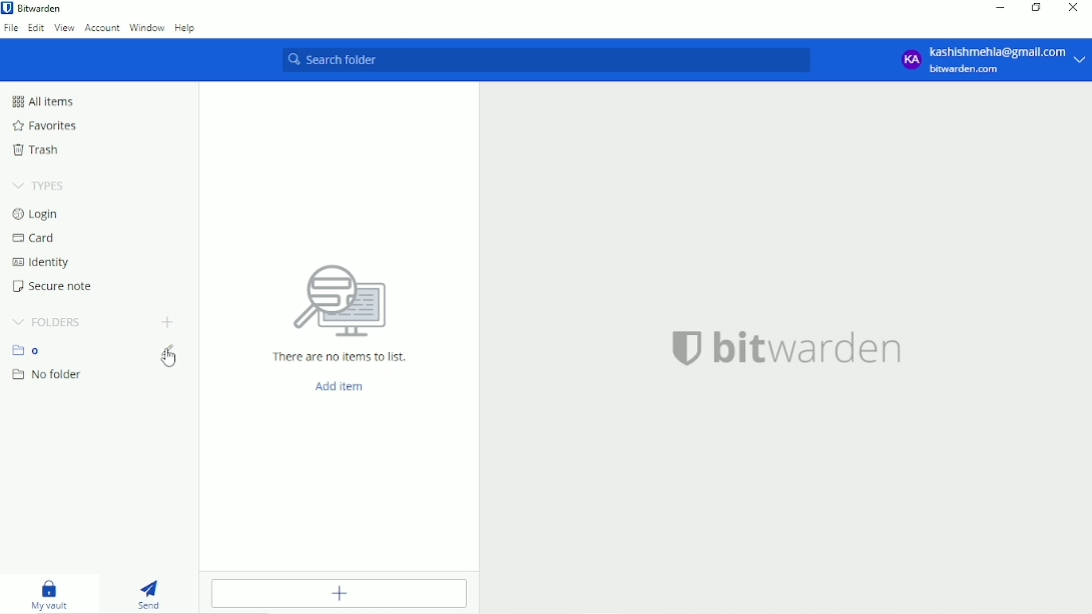  What do you see at coordinates (51, 596) in the screenshot?
I see `My vault` at bounding box center [51, 596].